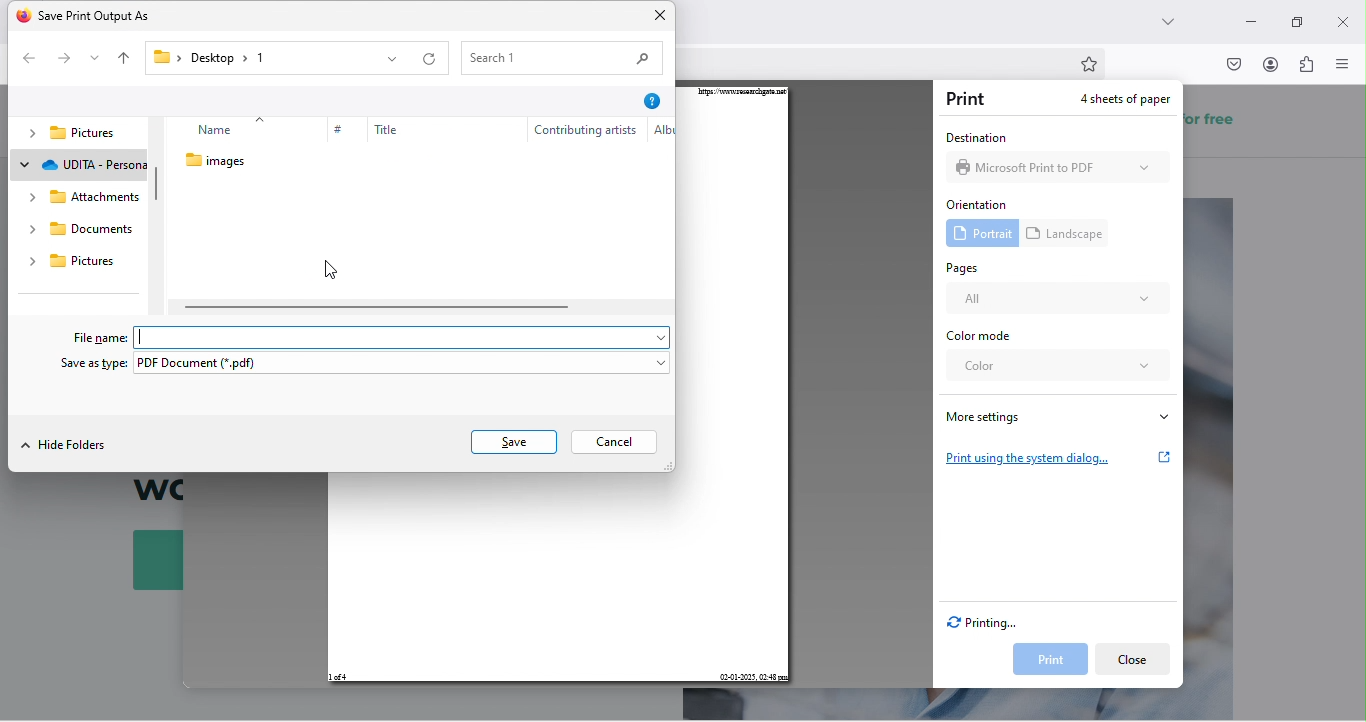 The image size is (1366, 722). I want to click on desktop 1, so click(211, 58).